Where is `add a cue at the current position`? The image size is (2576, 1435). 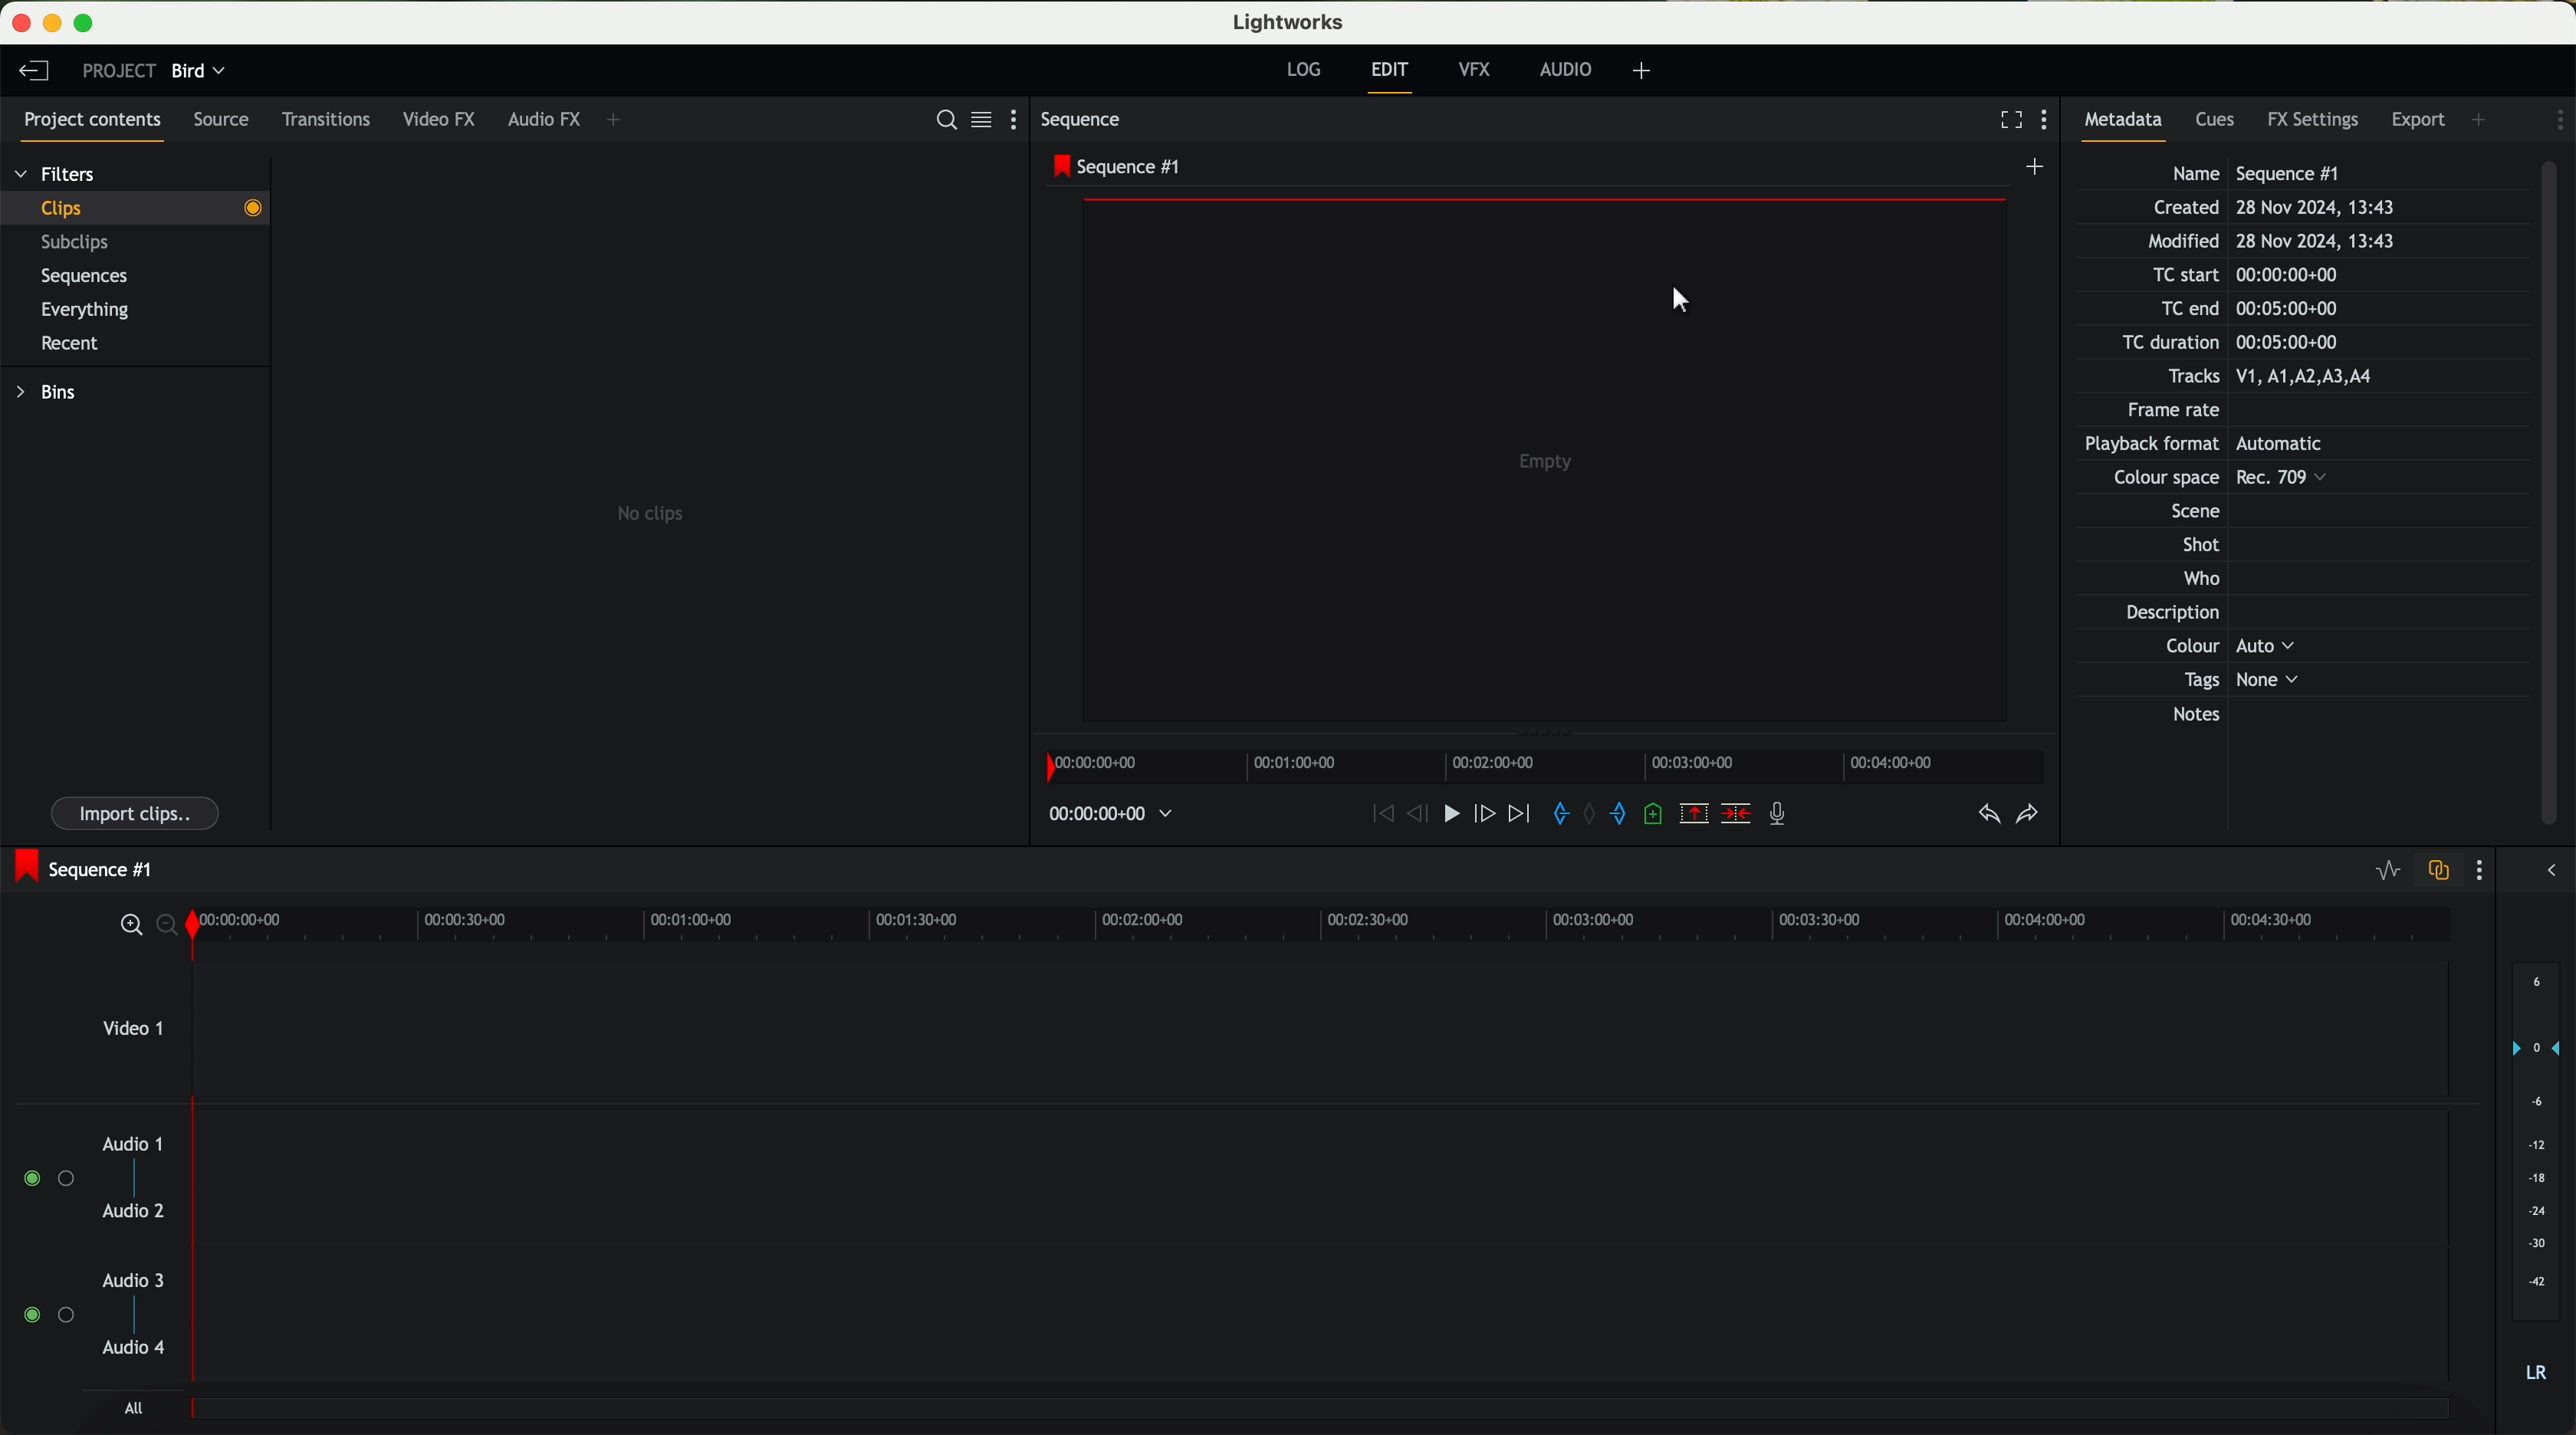
add a cue at the current position is located at coordinates (1660, 815).